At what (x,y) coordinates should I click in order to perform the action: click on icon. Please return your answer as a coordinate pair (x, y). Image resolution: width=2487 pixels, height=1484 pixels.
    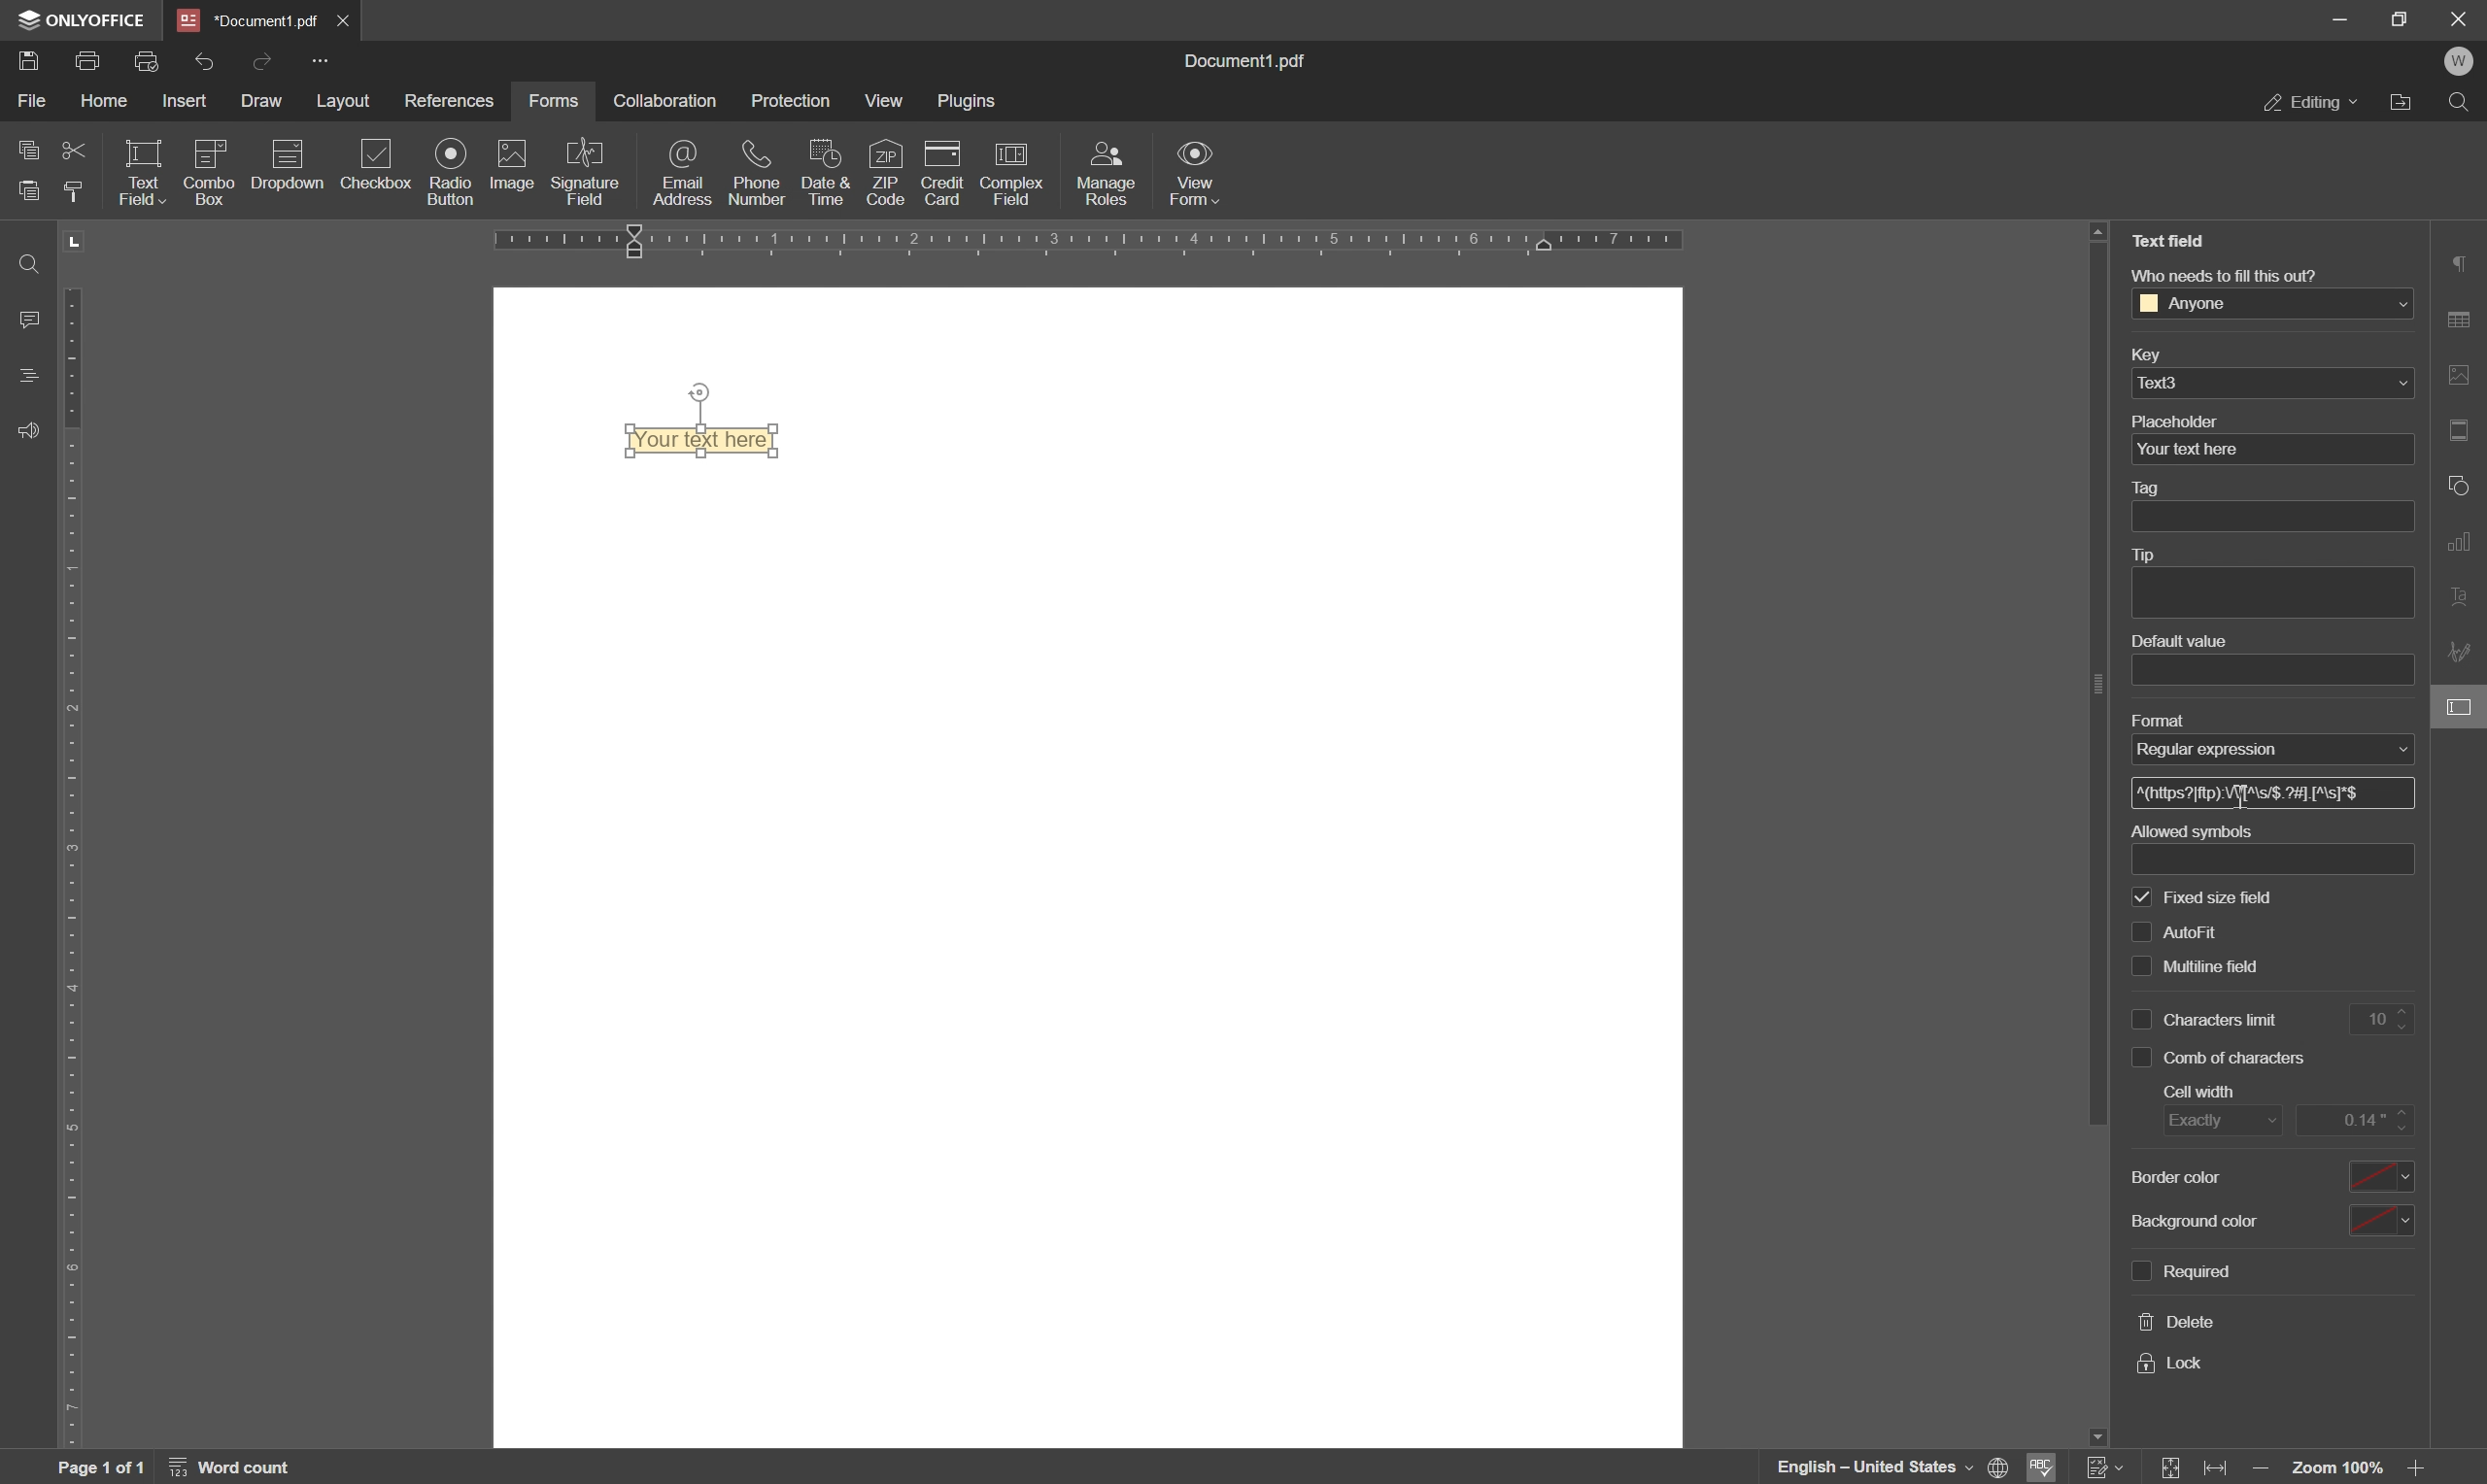
    Looking at the image, I should click on (207, 170).